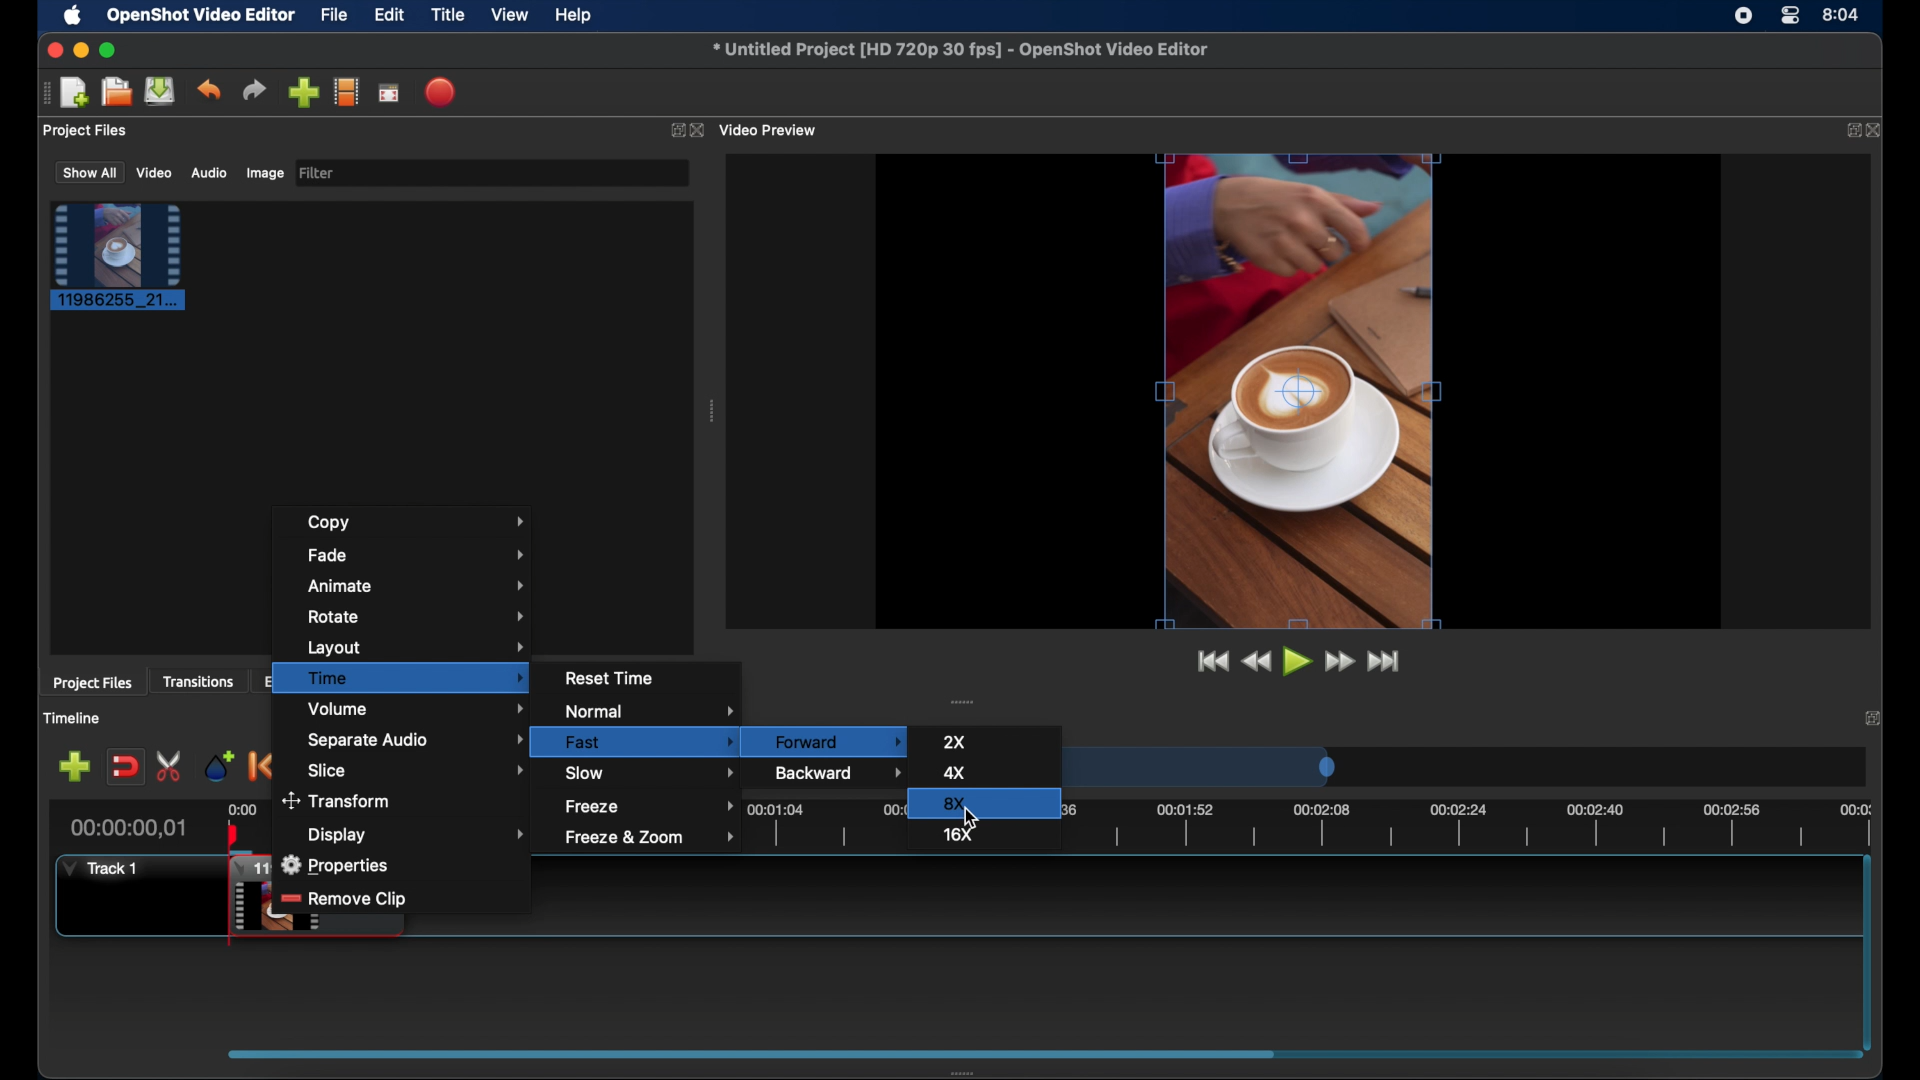  Describe the element at coordinates (220, 766) in the screenshot. I see `add marker` at that location.